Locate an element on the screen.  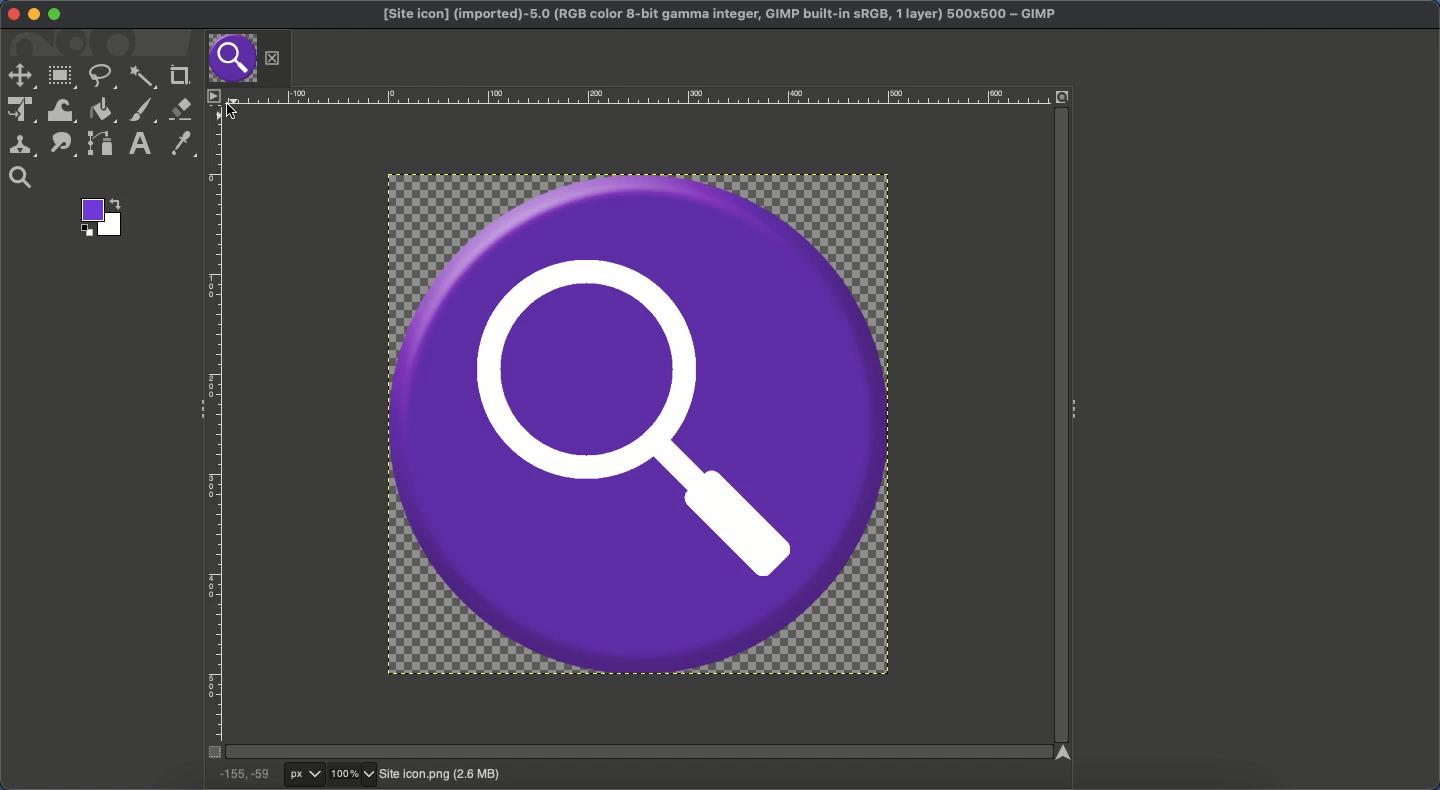
Menu is located at coordinates (212, 95).